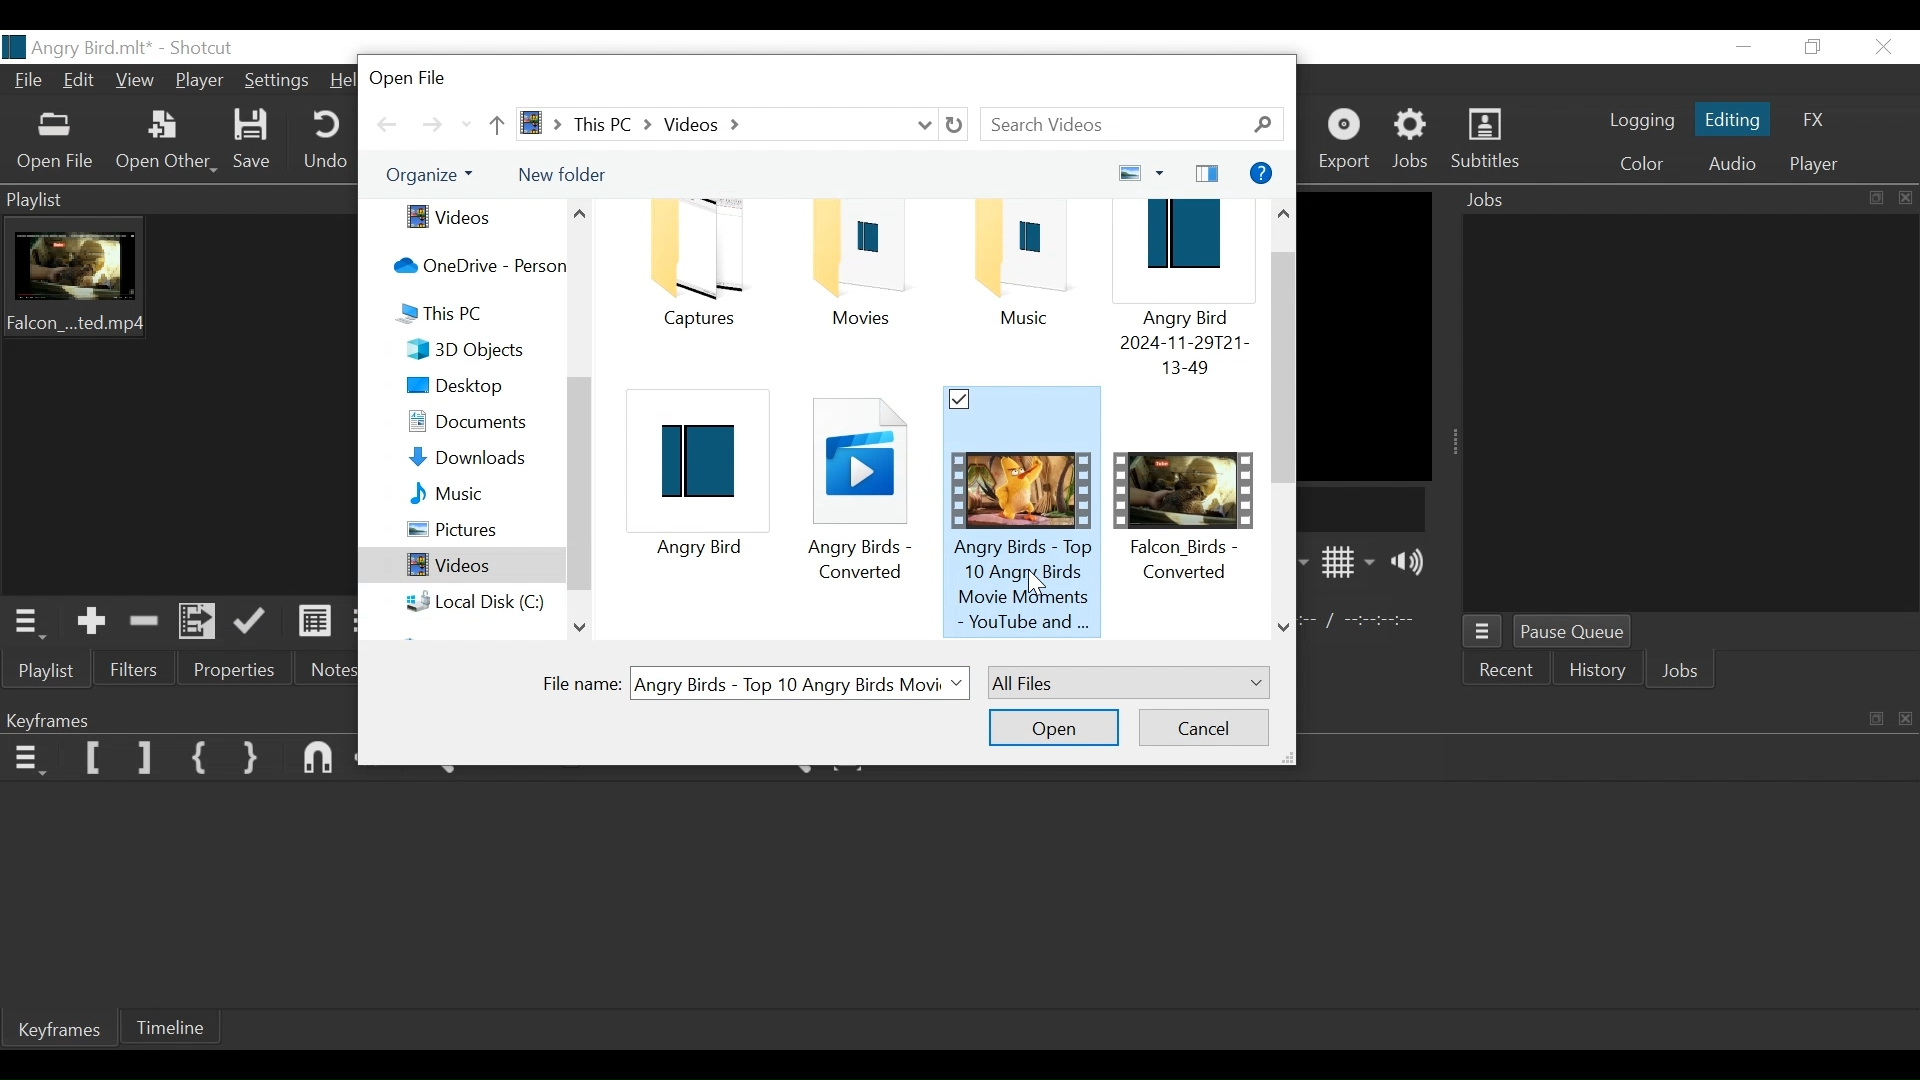  I want to click on Playlist, so click(51, 670).